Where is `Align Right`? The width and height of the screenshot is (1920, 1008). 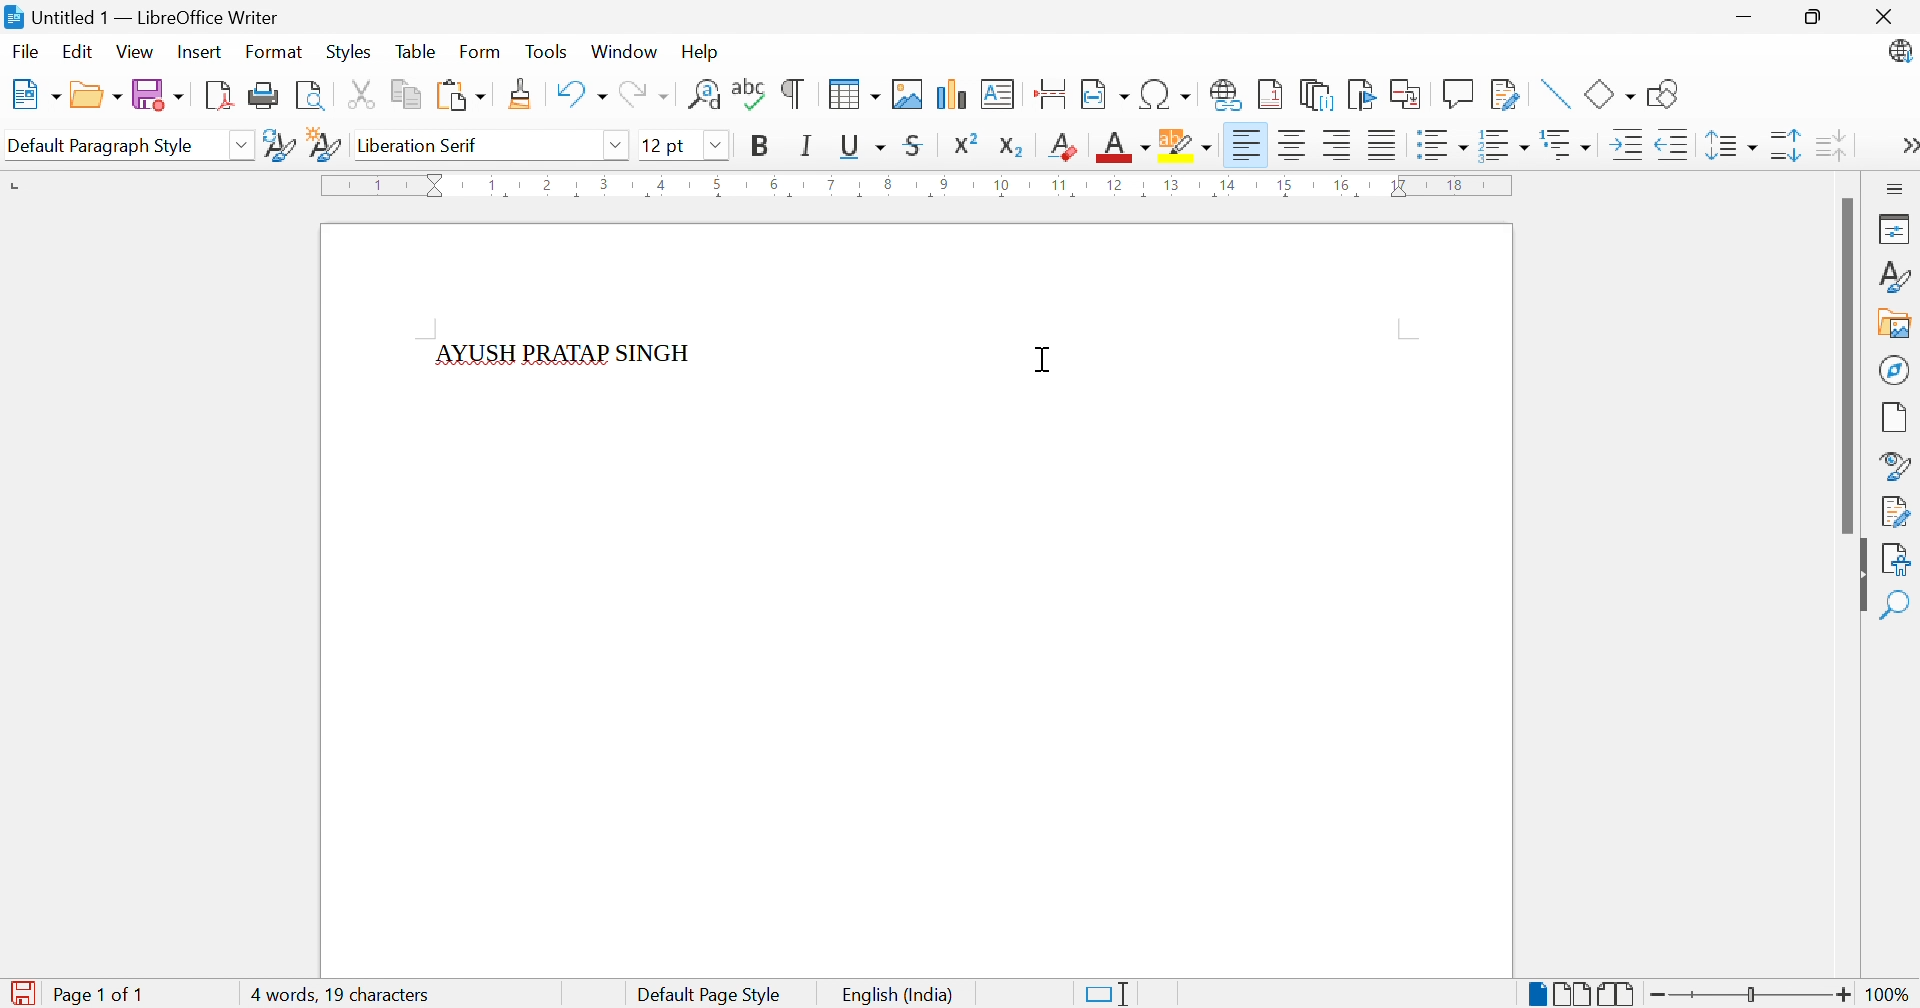 Align Right is located at coordinates (1337, 146).